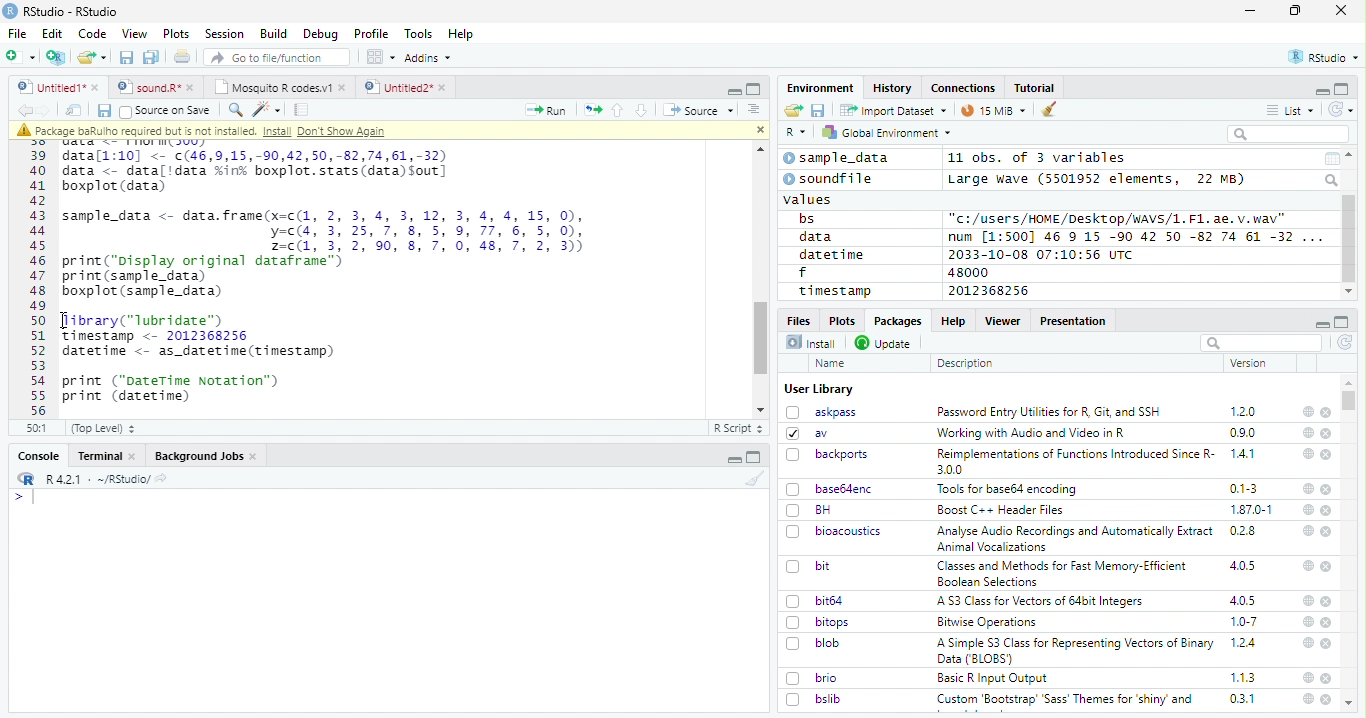 The height and width of the screenshot is (718, 1366). What do you see at coordinates (1074, 321) in the screenshot?
I see `Presentation` at bounding box center [1074, 321].